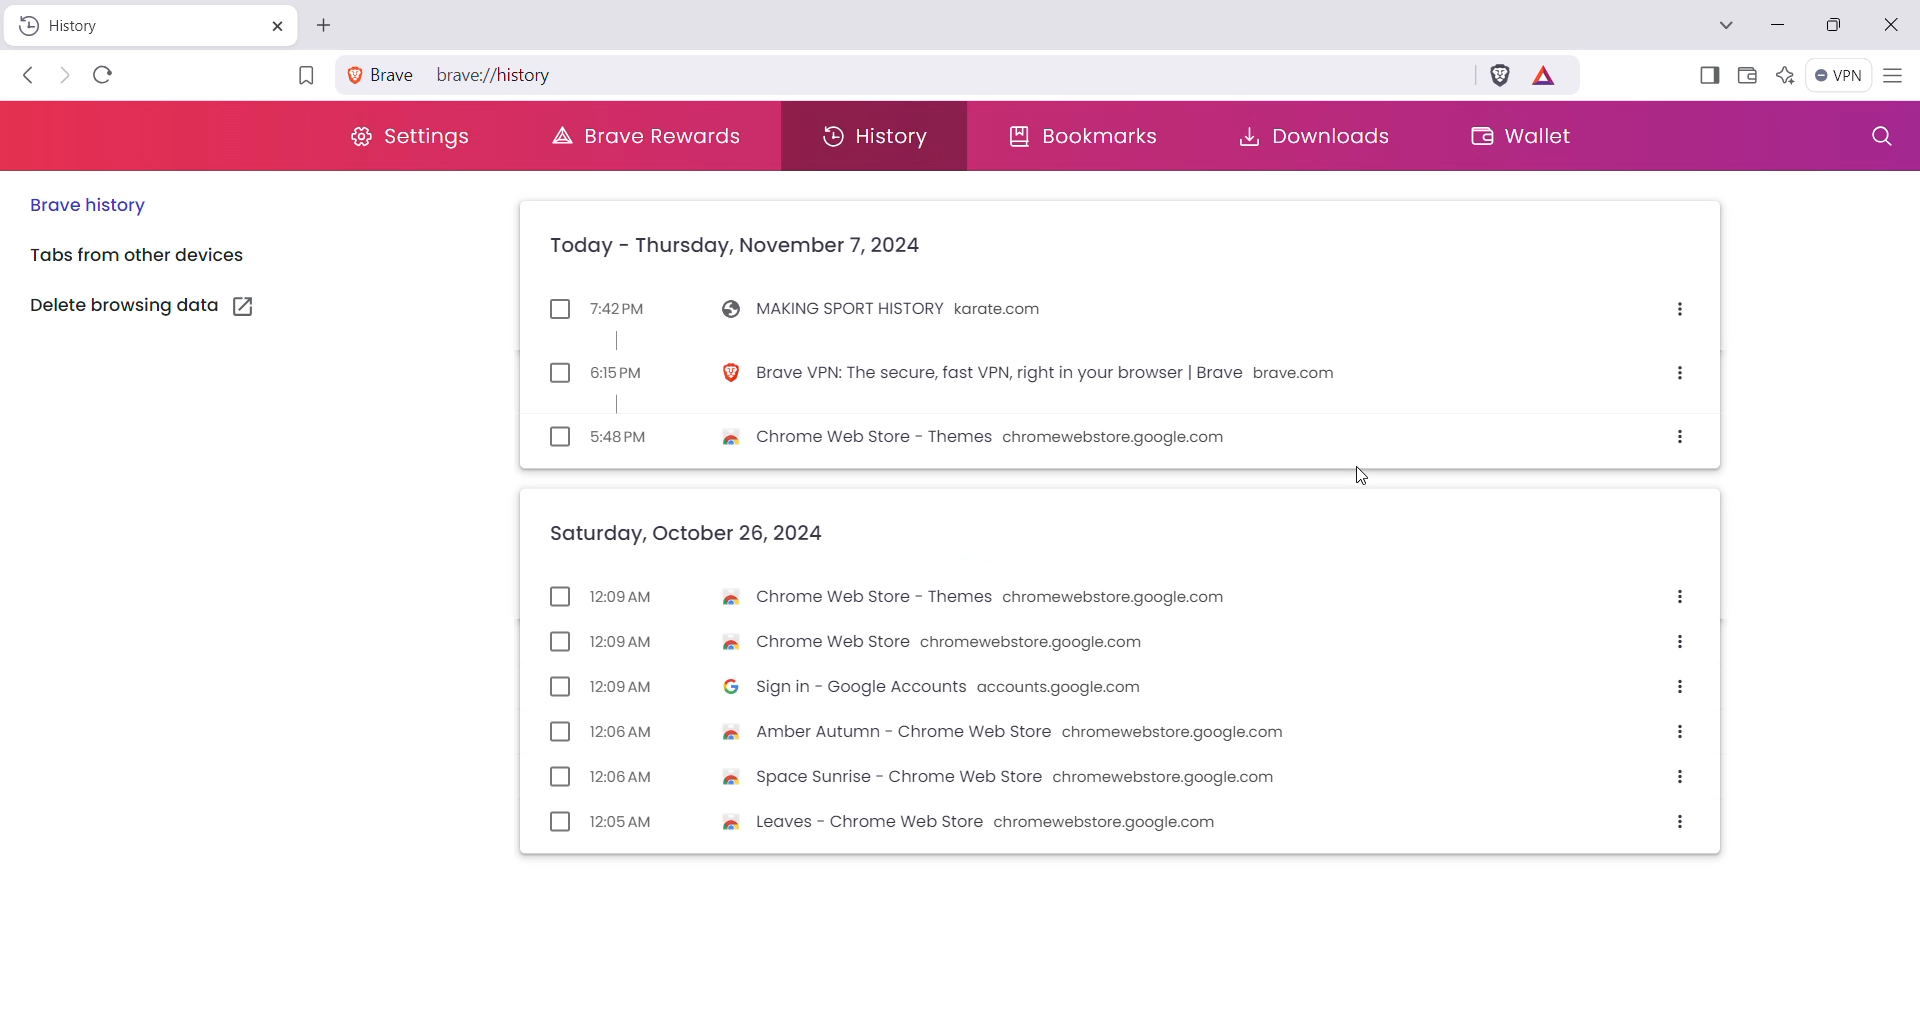 The height and width of the screenshot is (1018, 1920). I want to click on brave://history, so click(507, 76).